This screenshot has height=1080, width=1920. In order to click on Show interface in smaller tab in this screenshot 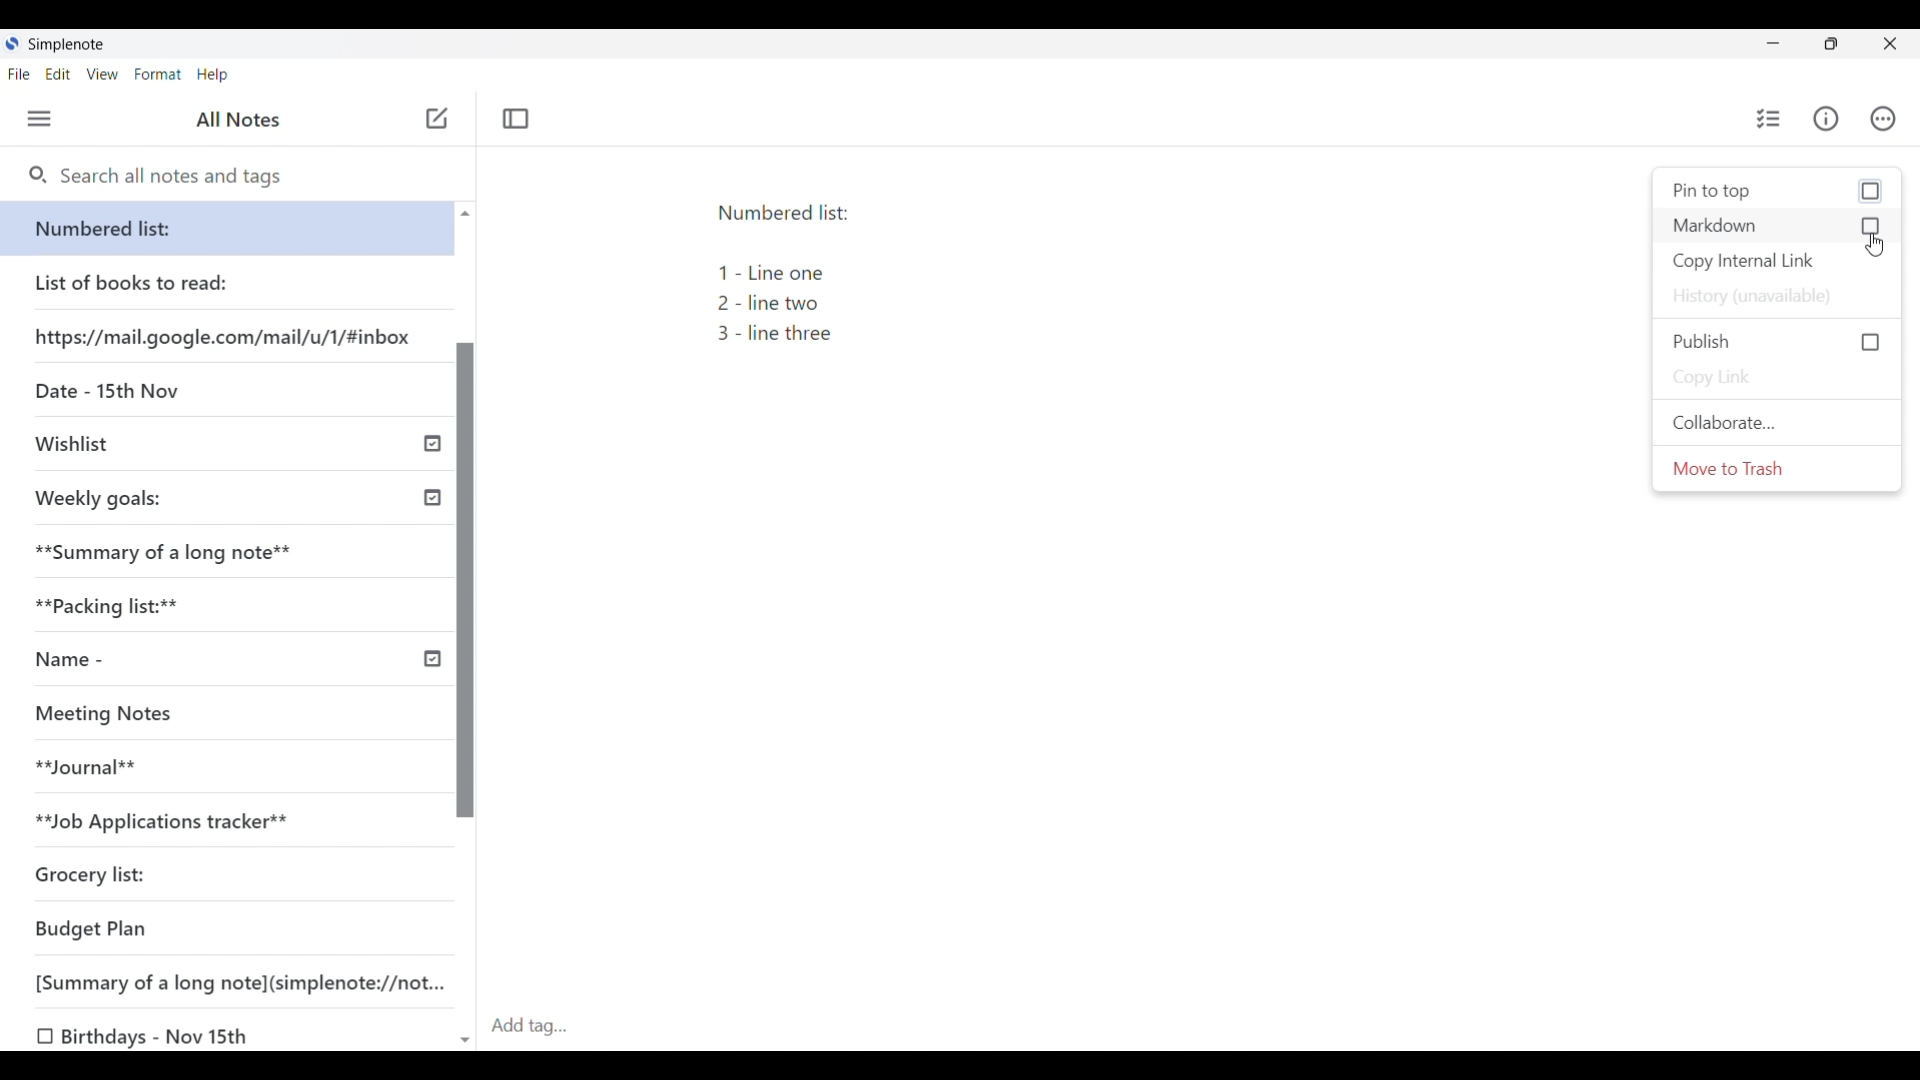, I will do `click(1831, 44)`.